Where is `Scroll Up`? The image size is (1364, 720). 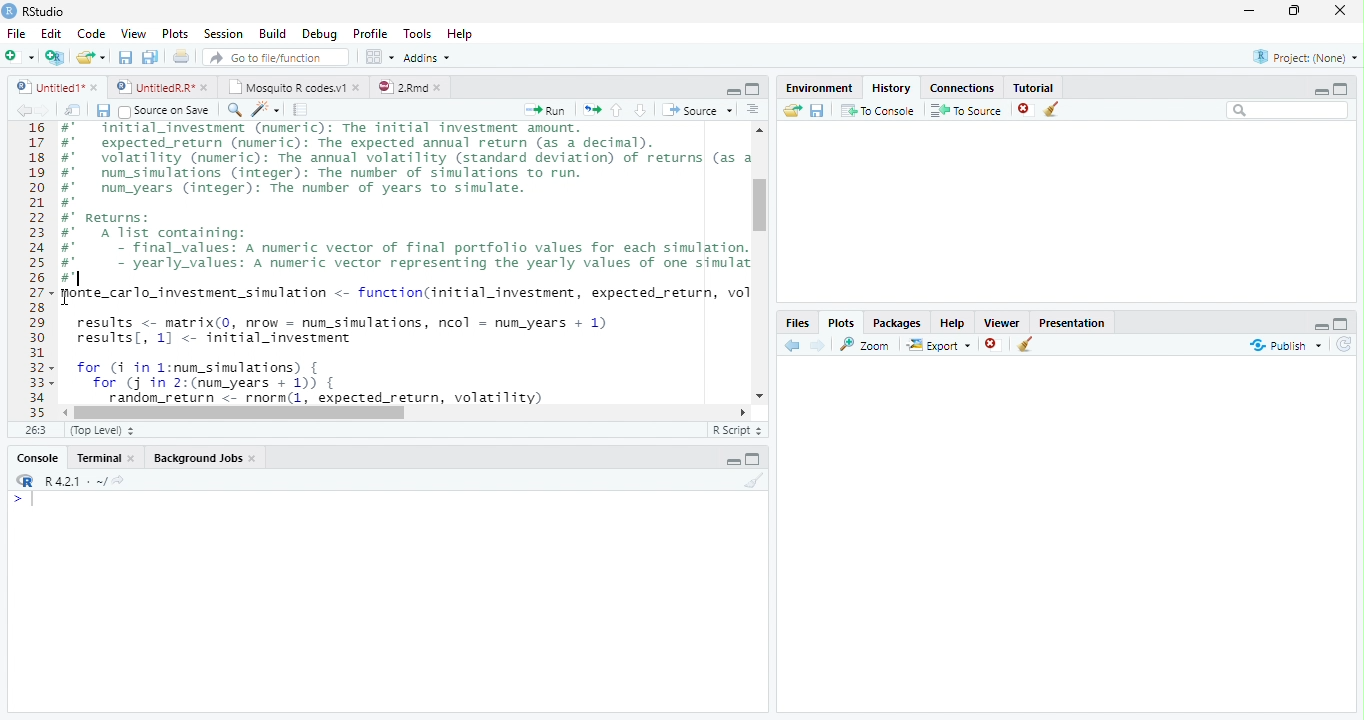 Scroll Up is located at coordinates (760, 132).